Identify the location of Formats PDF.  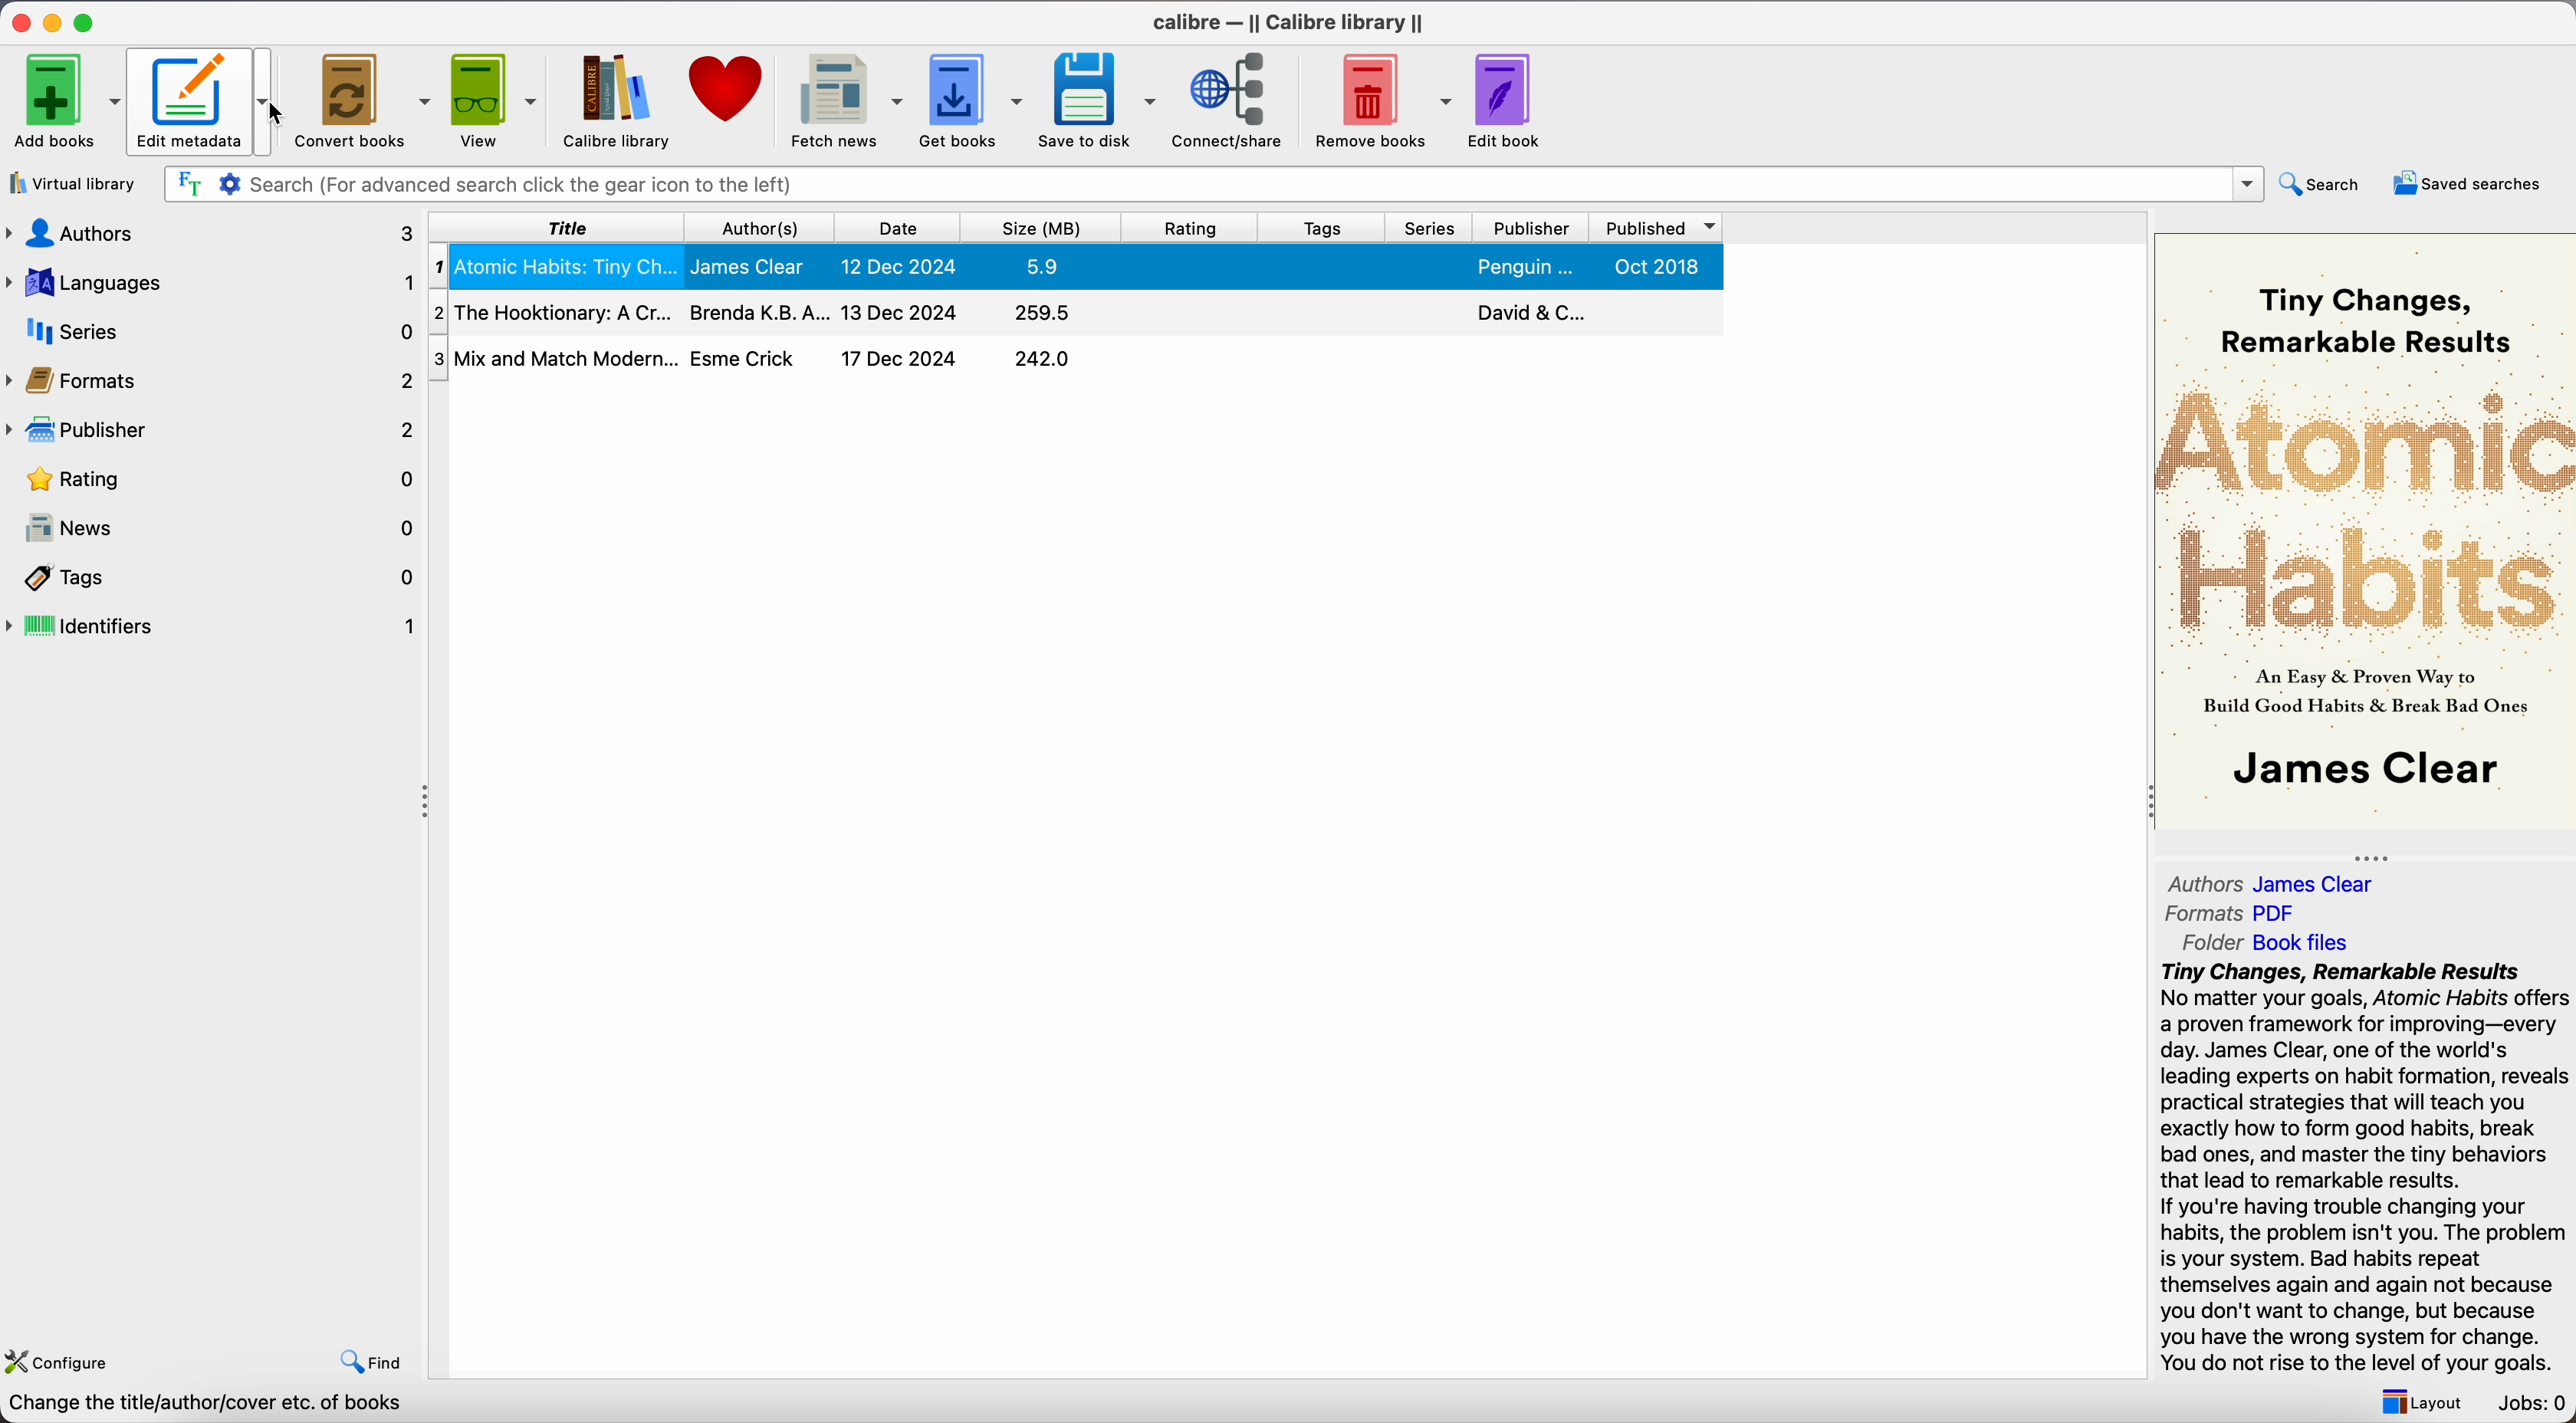
(2231, 916).